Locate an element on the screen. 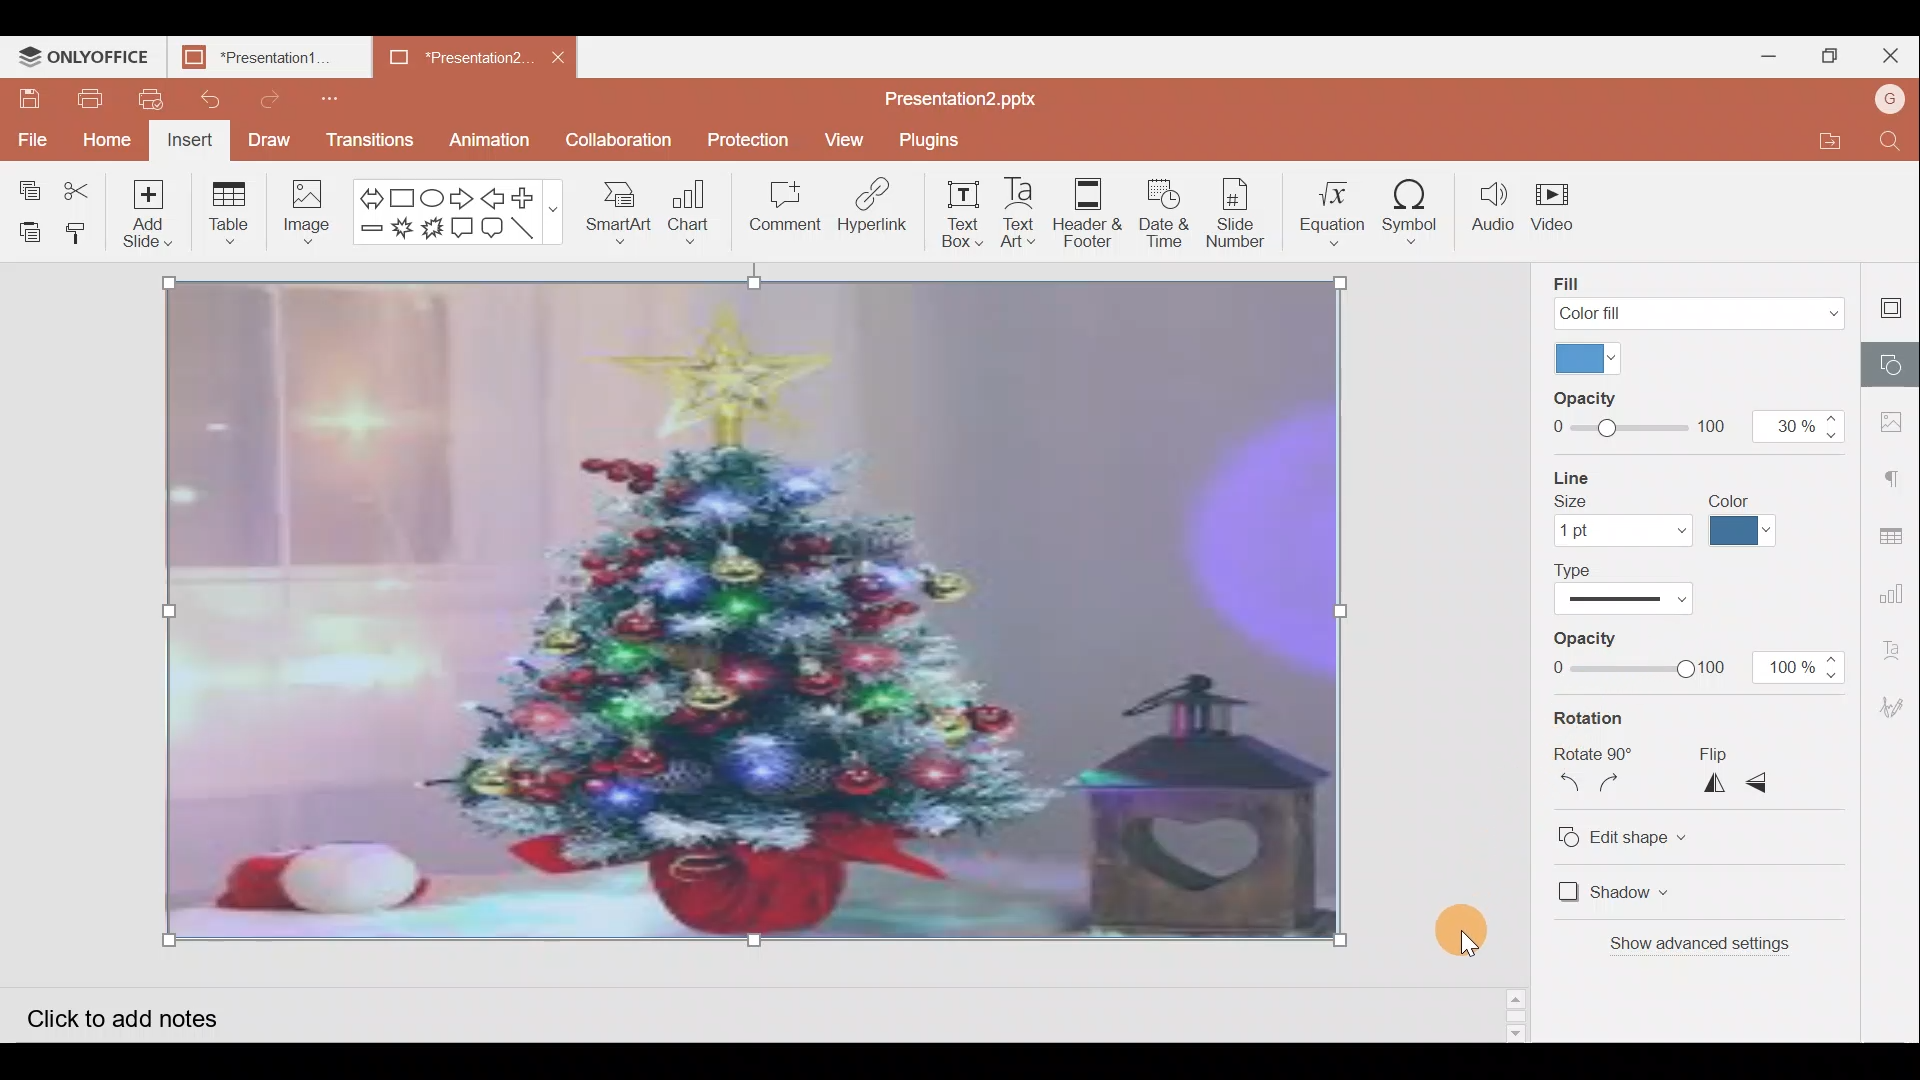 This screenshot has height=1080, width=1920. Fill Opacity slide bar is located at coordinates (1637, 415).